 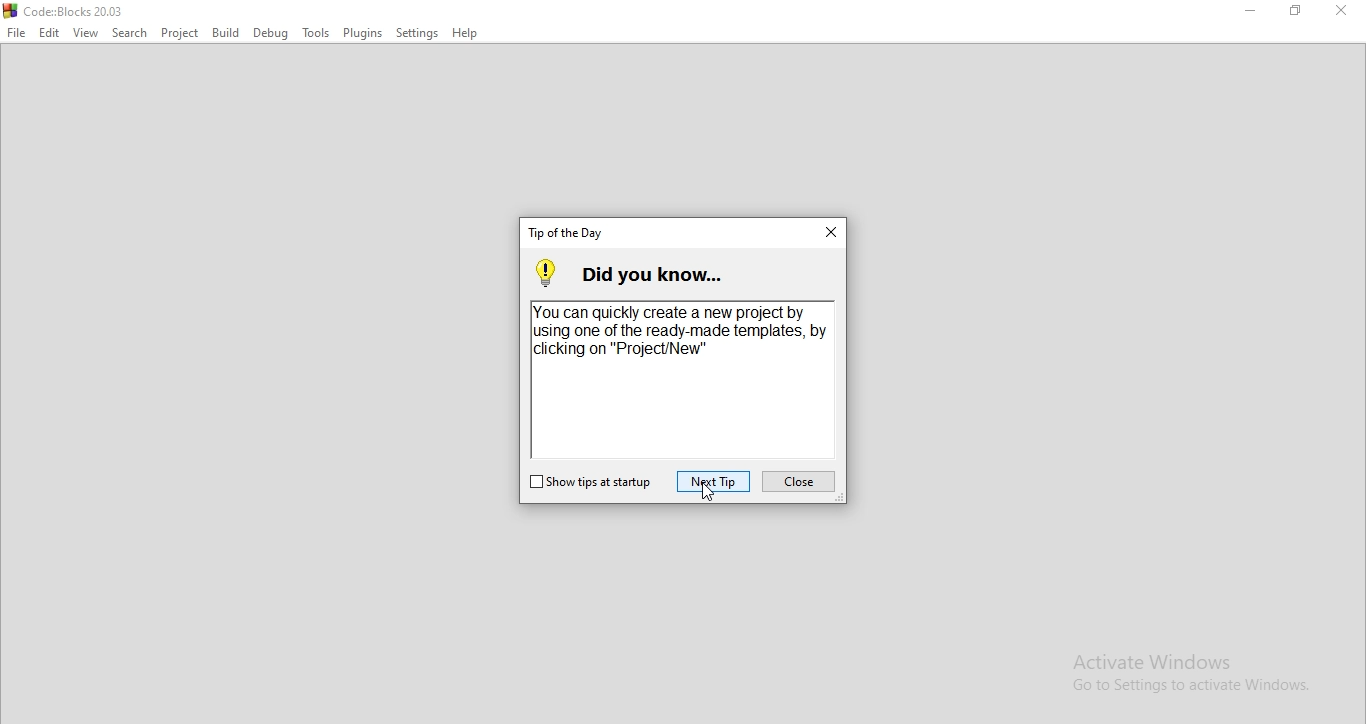 I want to click on next tip, so click(x=713, y=481).